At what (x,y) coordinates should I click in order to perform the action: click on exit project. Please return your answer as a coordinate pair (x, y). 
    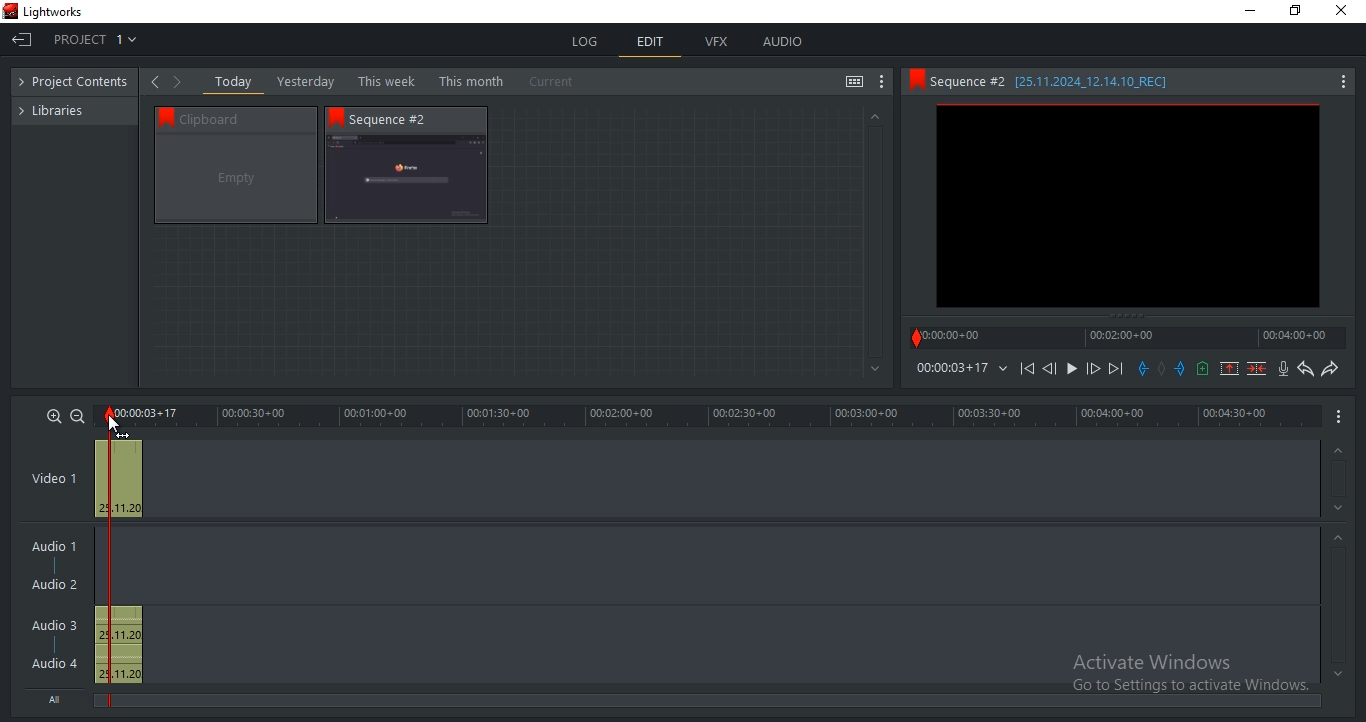
    Looking at the image, I should click on (21, 42).